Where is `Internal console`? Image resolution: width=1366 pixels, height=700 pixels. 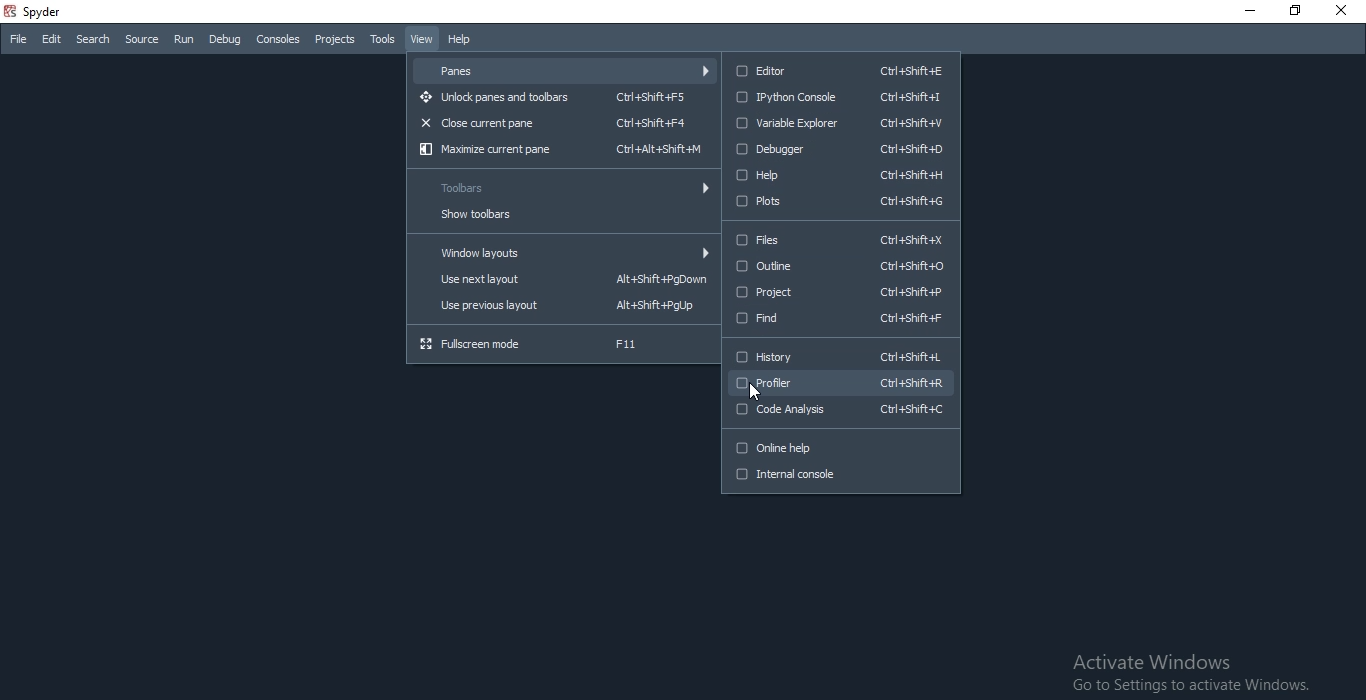 Internal console is located at coordinates (840, 479).